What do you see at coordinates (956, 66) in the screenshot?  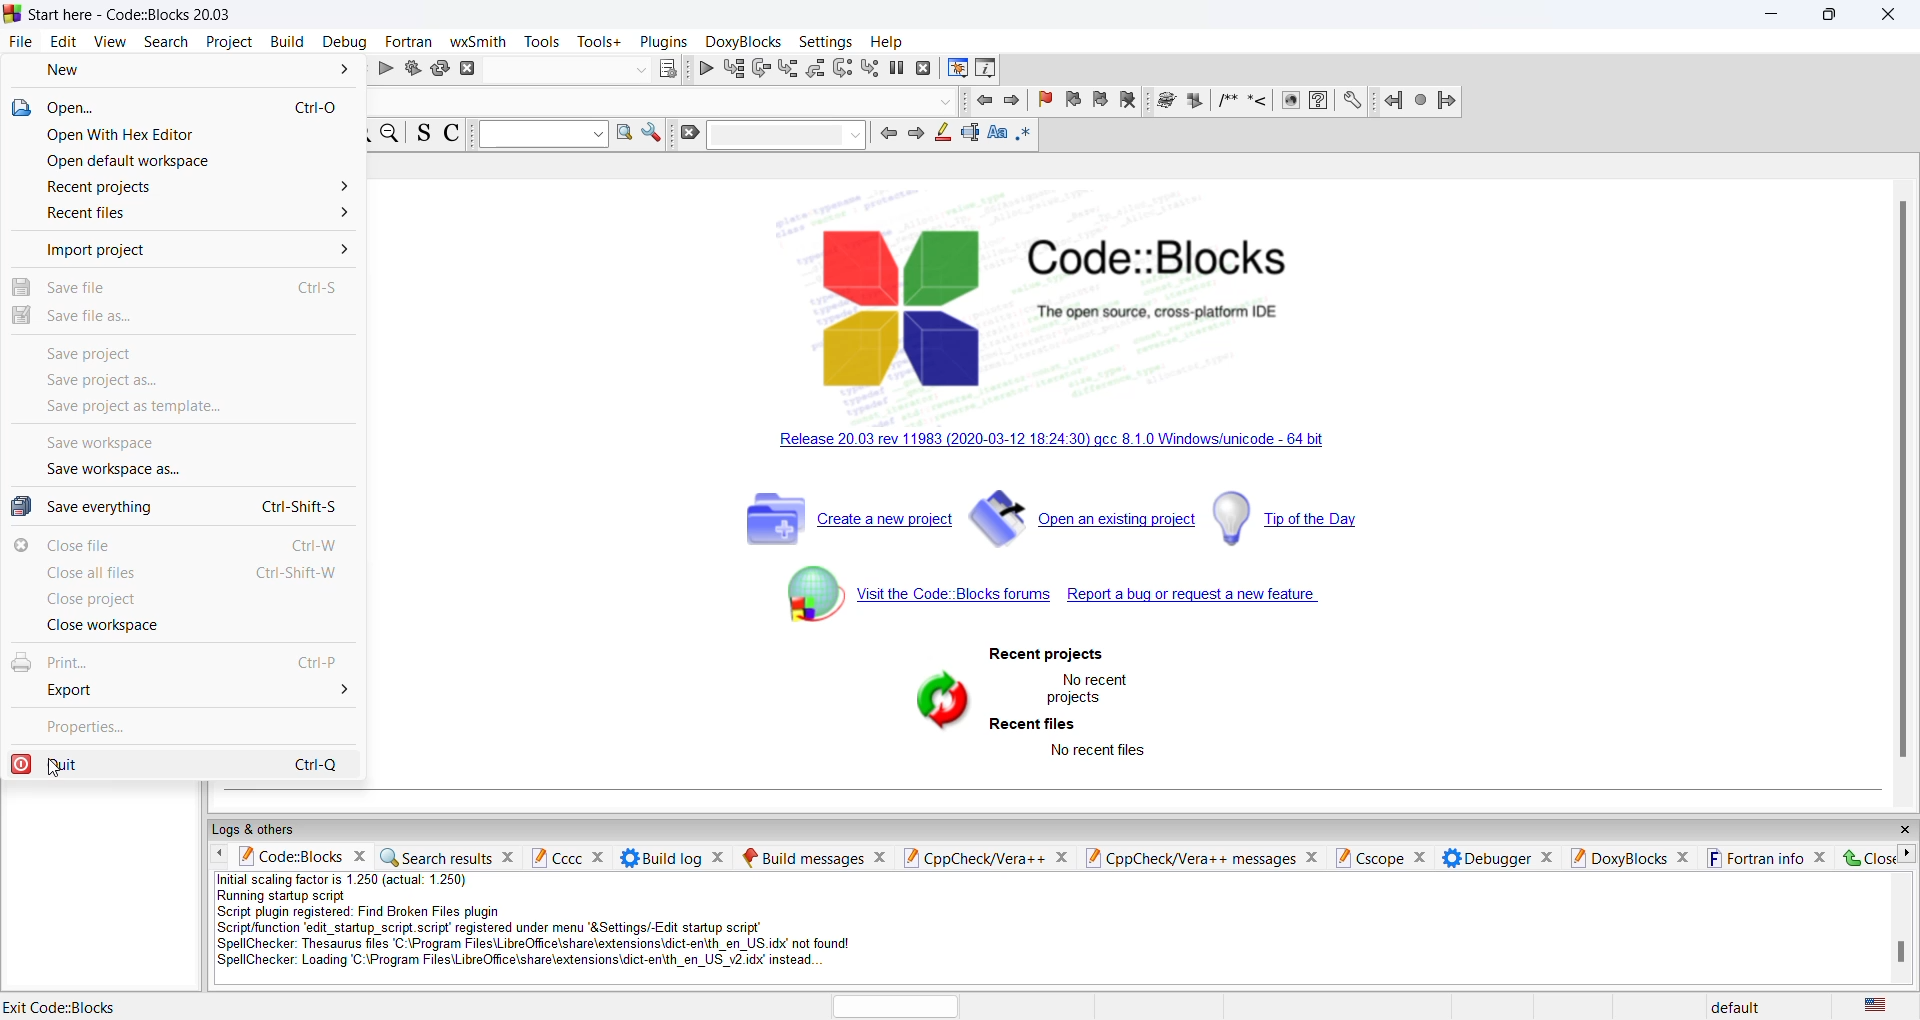 I see `debugging window` at bounding box center [956, 66].